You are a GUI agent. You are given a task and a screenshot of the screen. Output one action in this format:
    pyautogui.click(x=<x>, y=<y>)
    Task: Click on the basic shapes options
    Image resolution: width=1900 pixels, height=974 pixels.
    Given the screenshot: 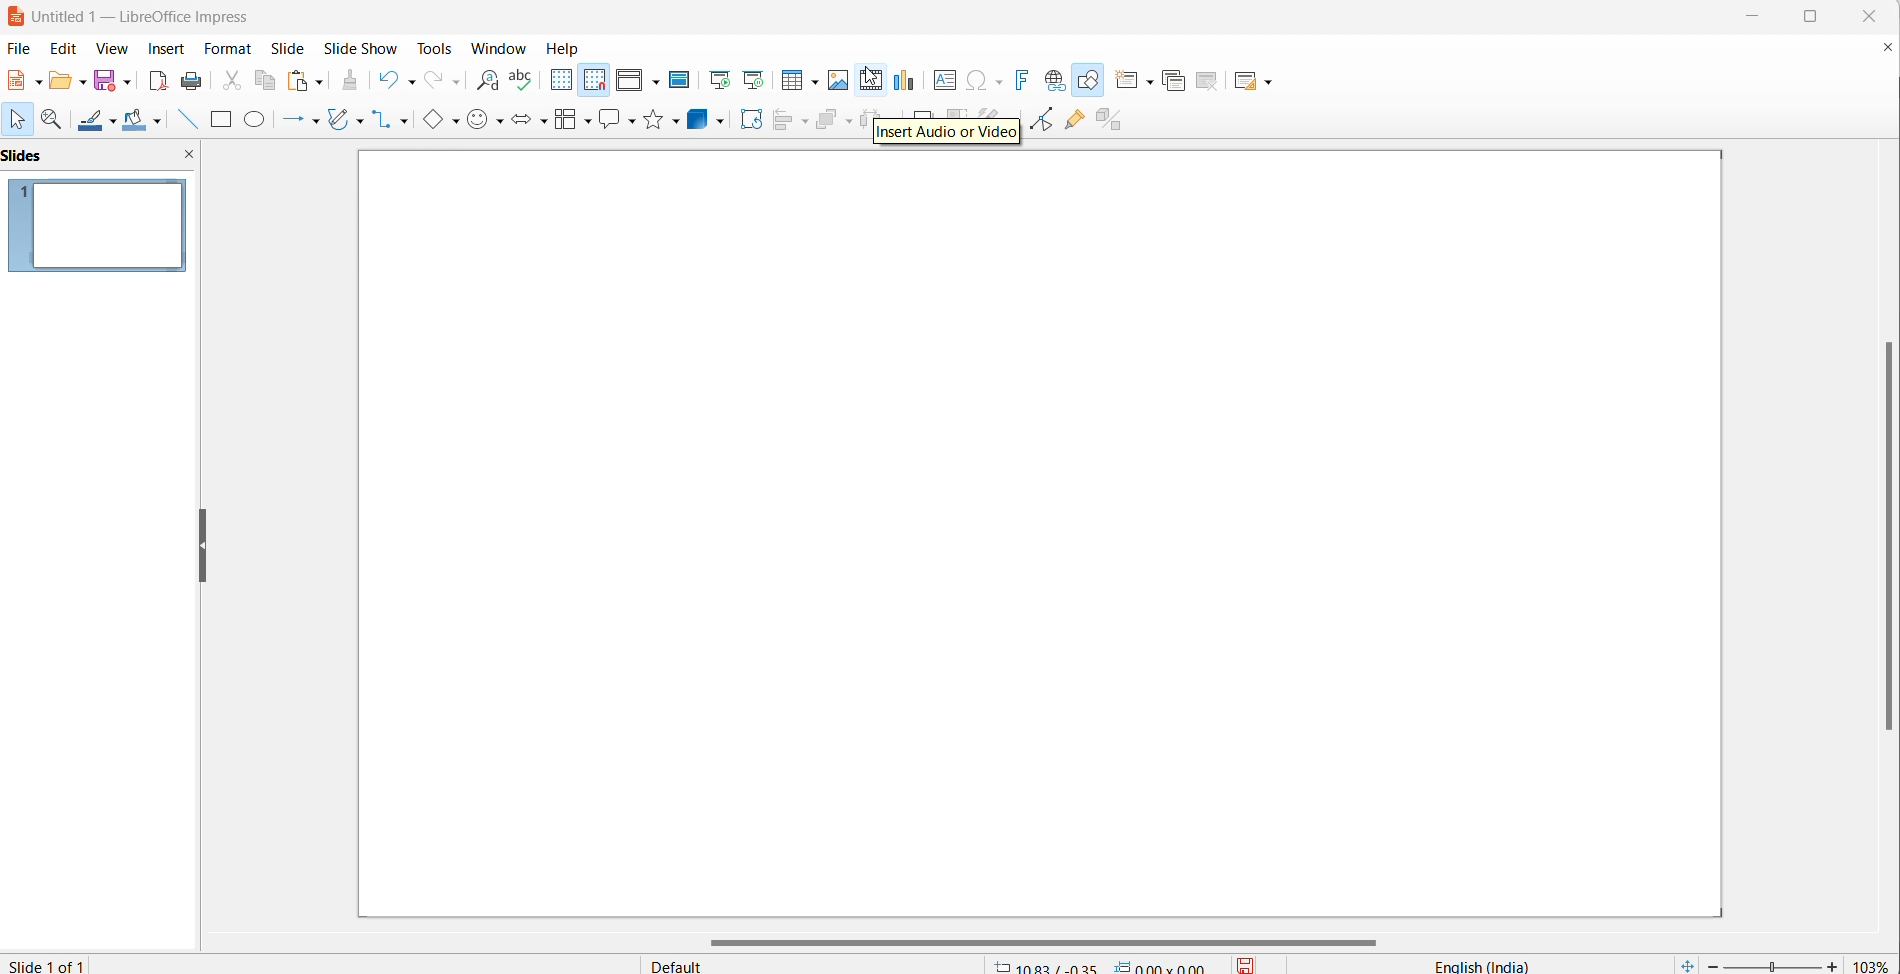 What is the action you would take?
    pyautogui.click(x=458, y=123)
    